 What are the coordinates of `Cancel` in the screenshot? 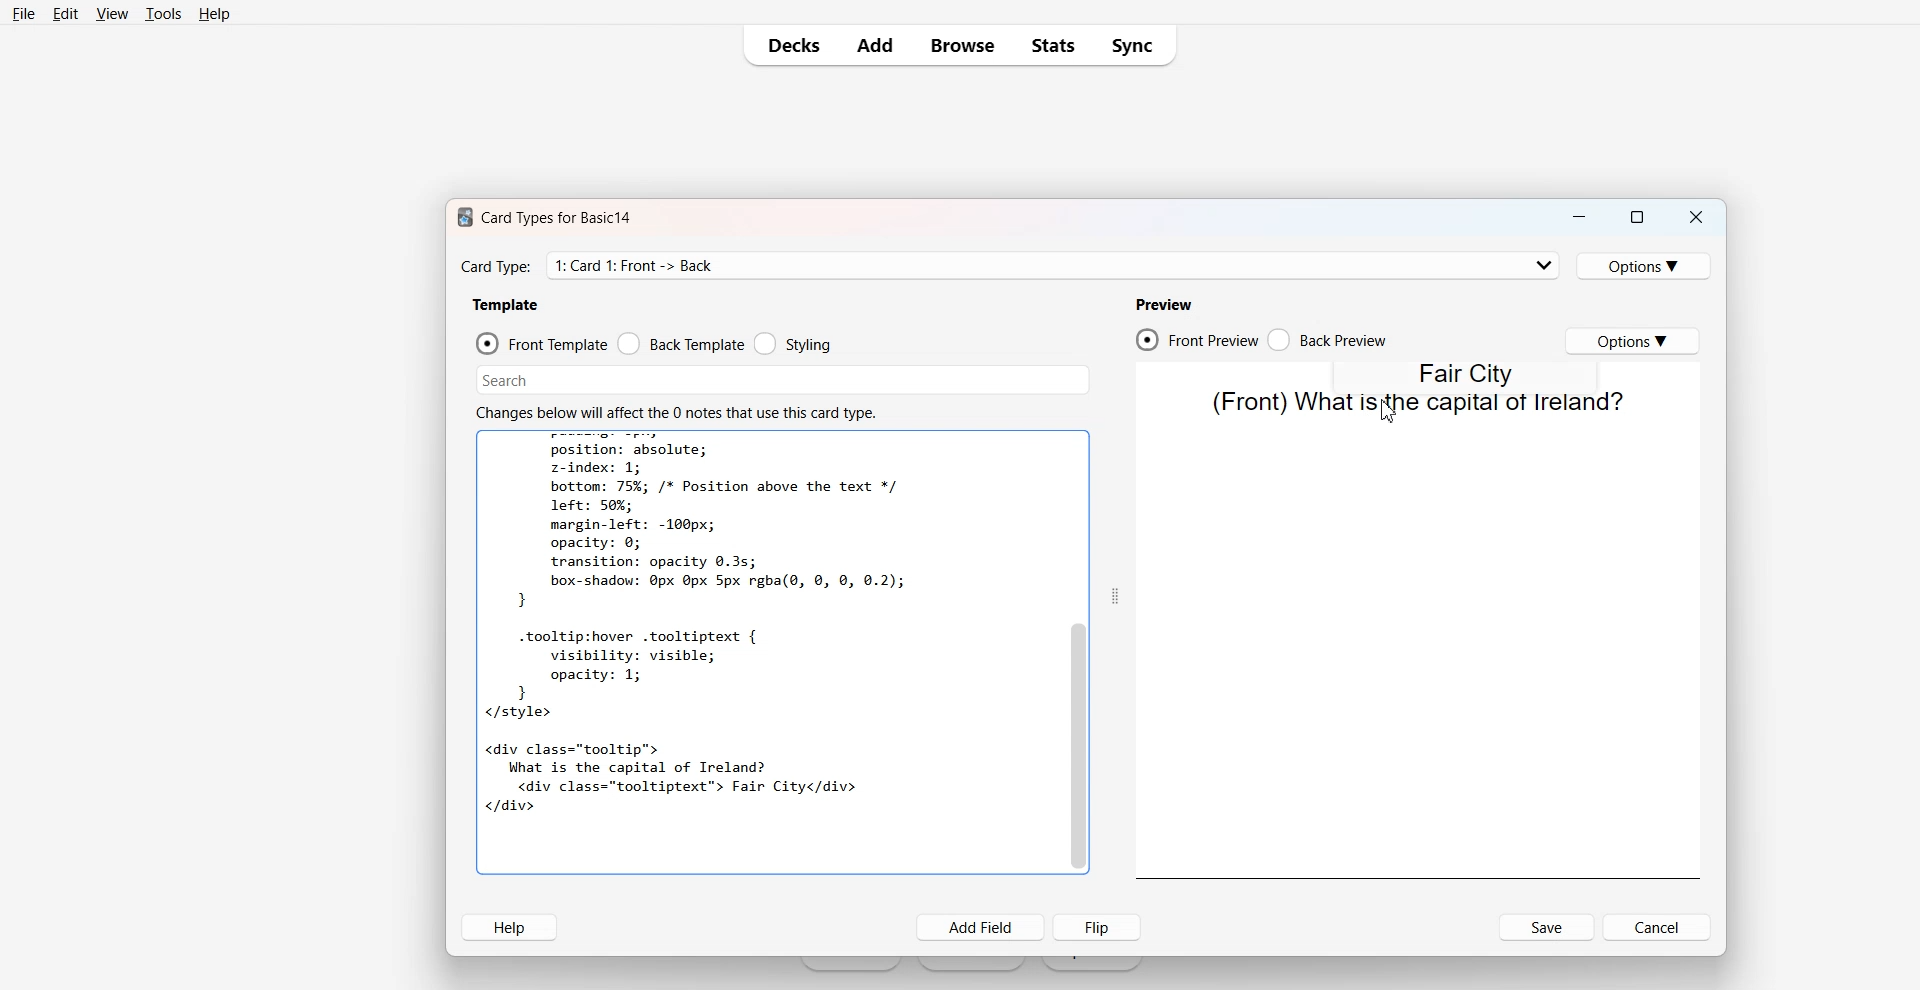 It's located at (1657, 927).